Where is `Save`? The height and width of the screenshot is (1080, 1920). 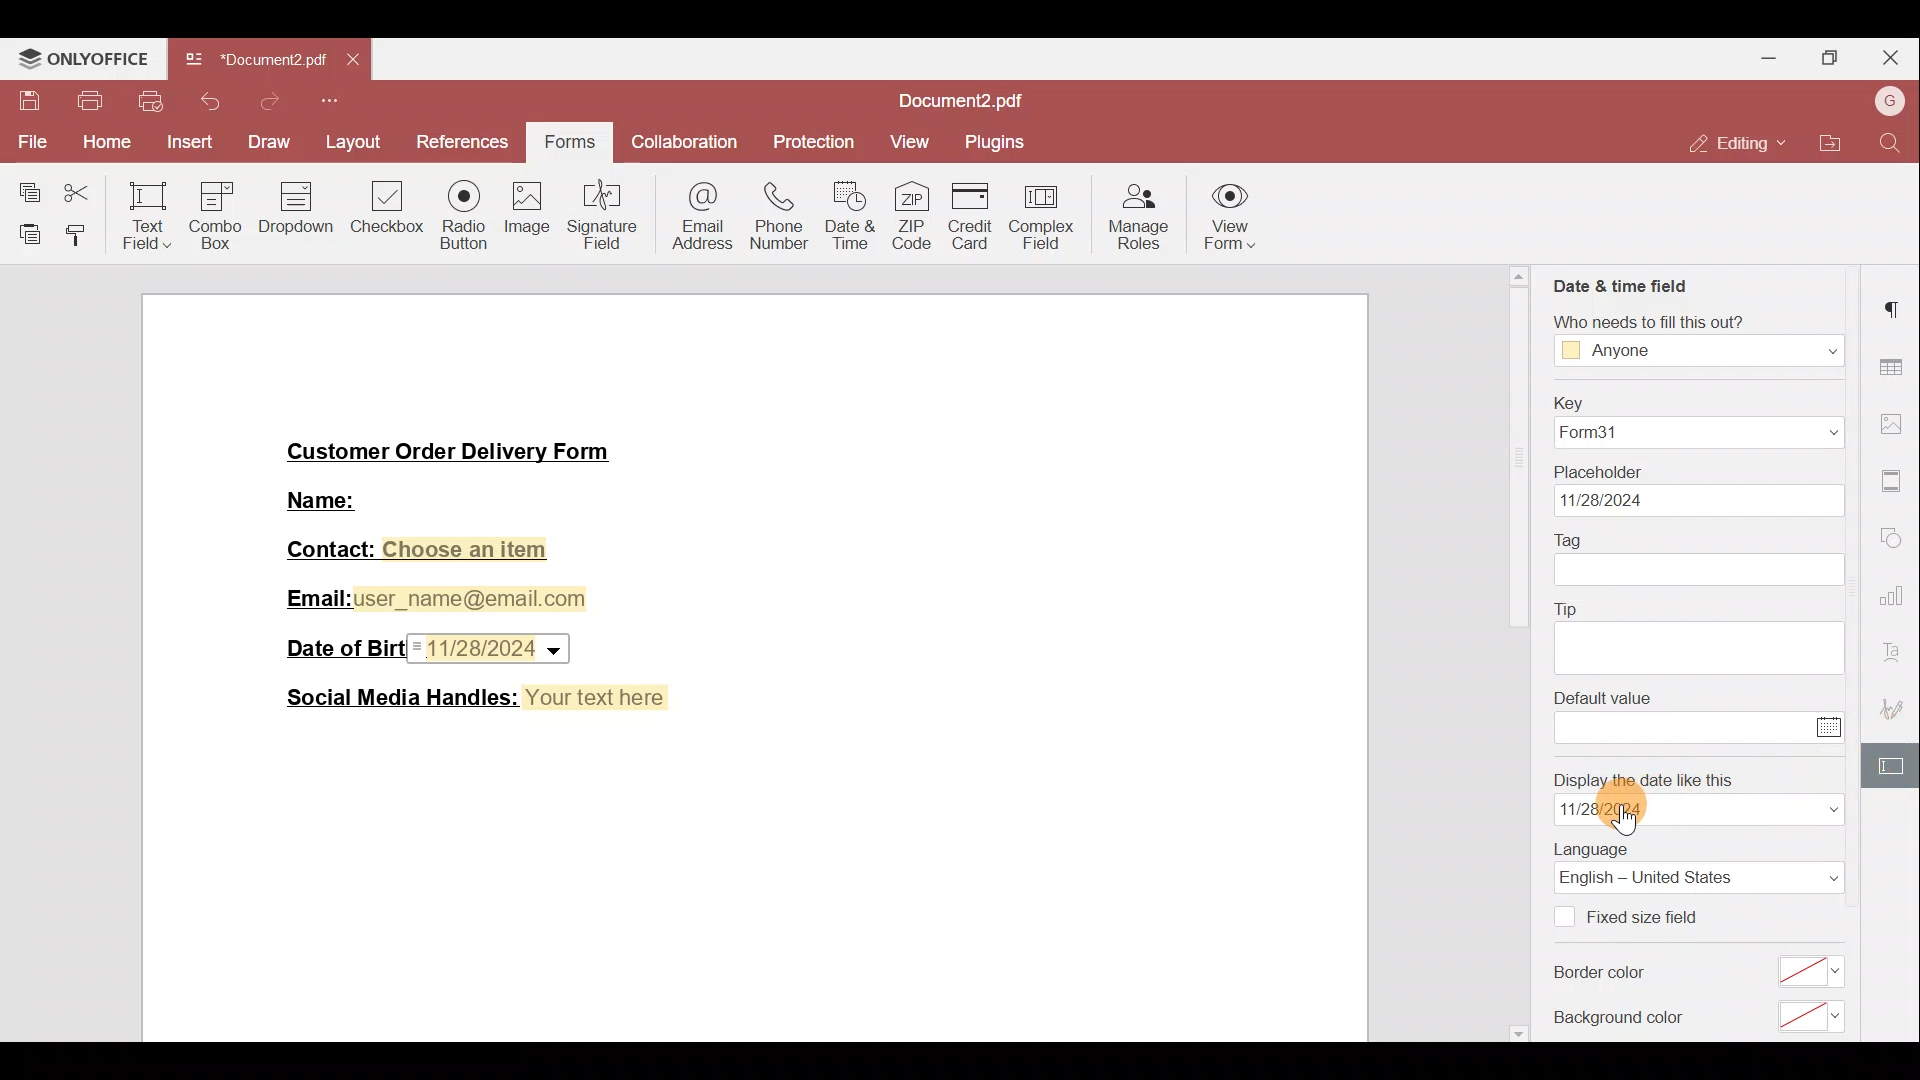
Save is located at coordinates (24, 97).